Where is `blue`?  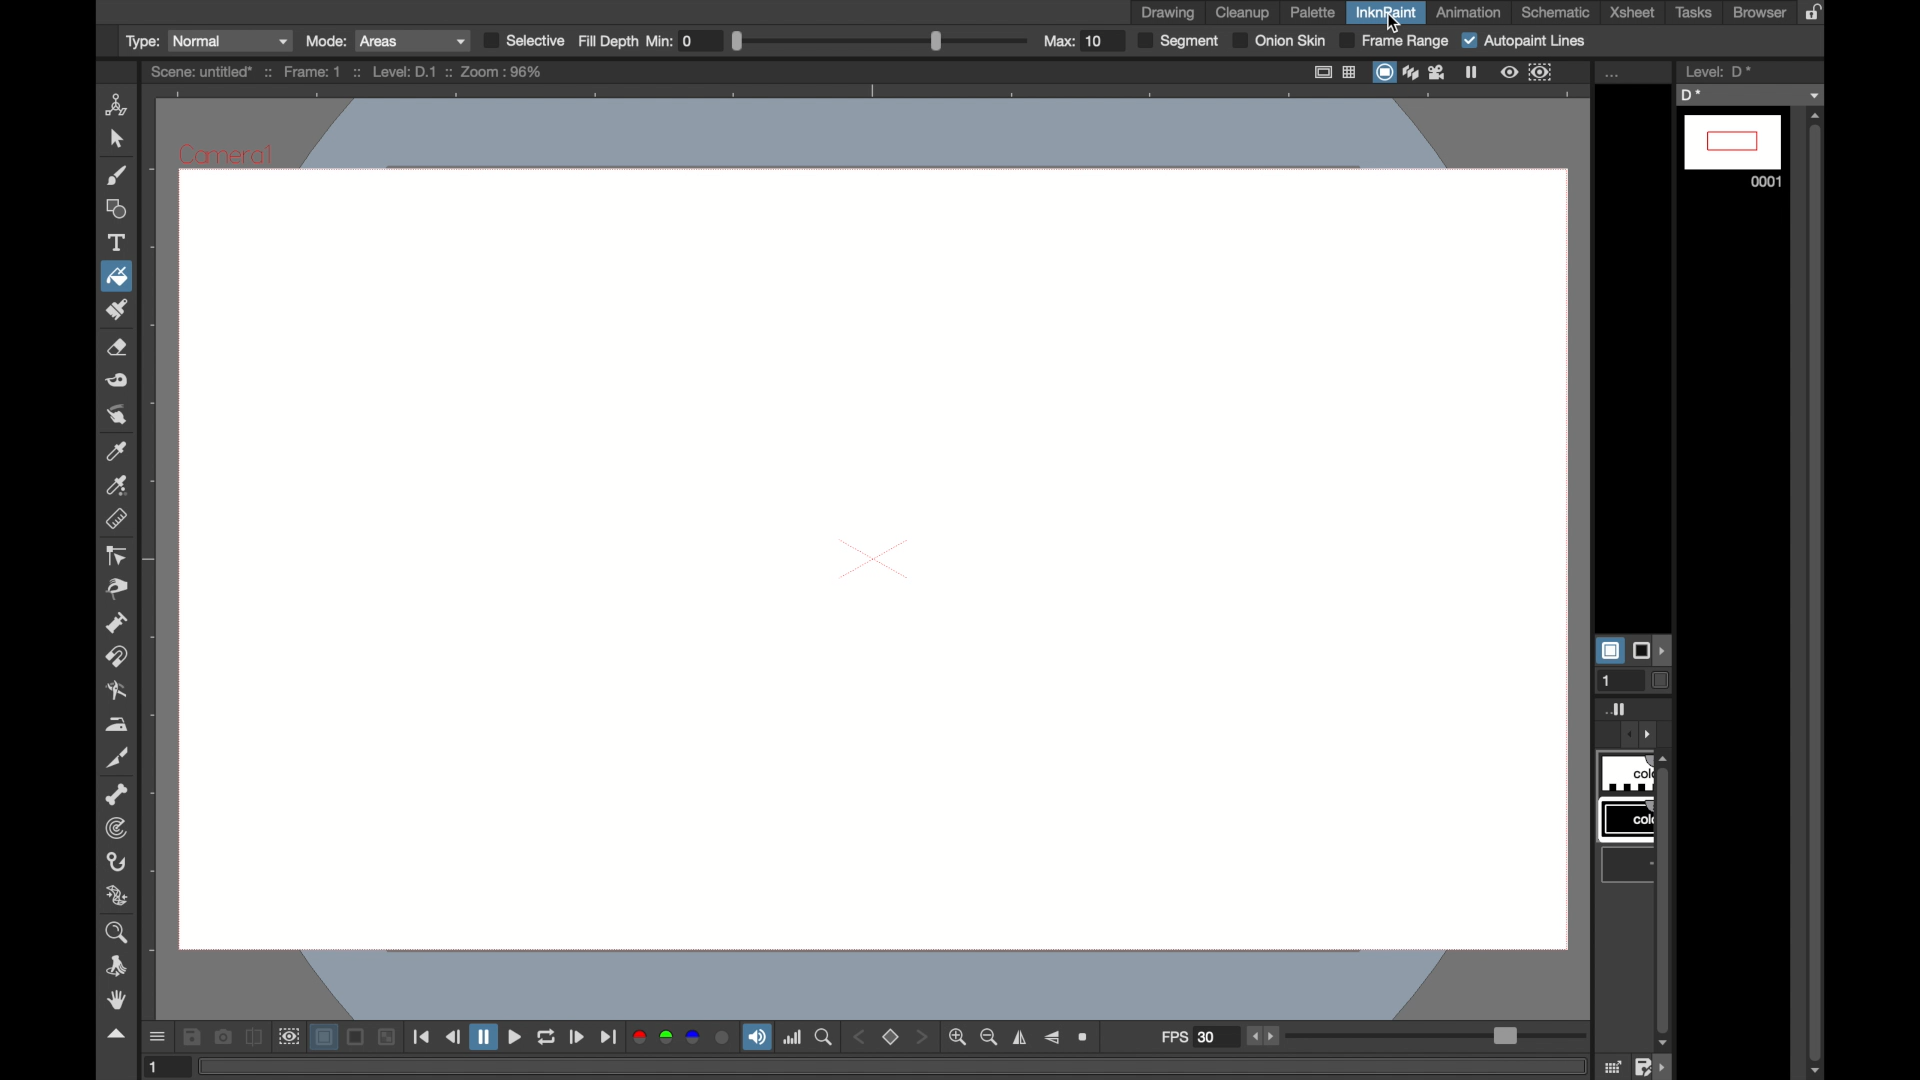
blue is located at coordinates (694, 1039).